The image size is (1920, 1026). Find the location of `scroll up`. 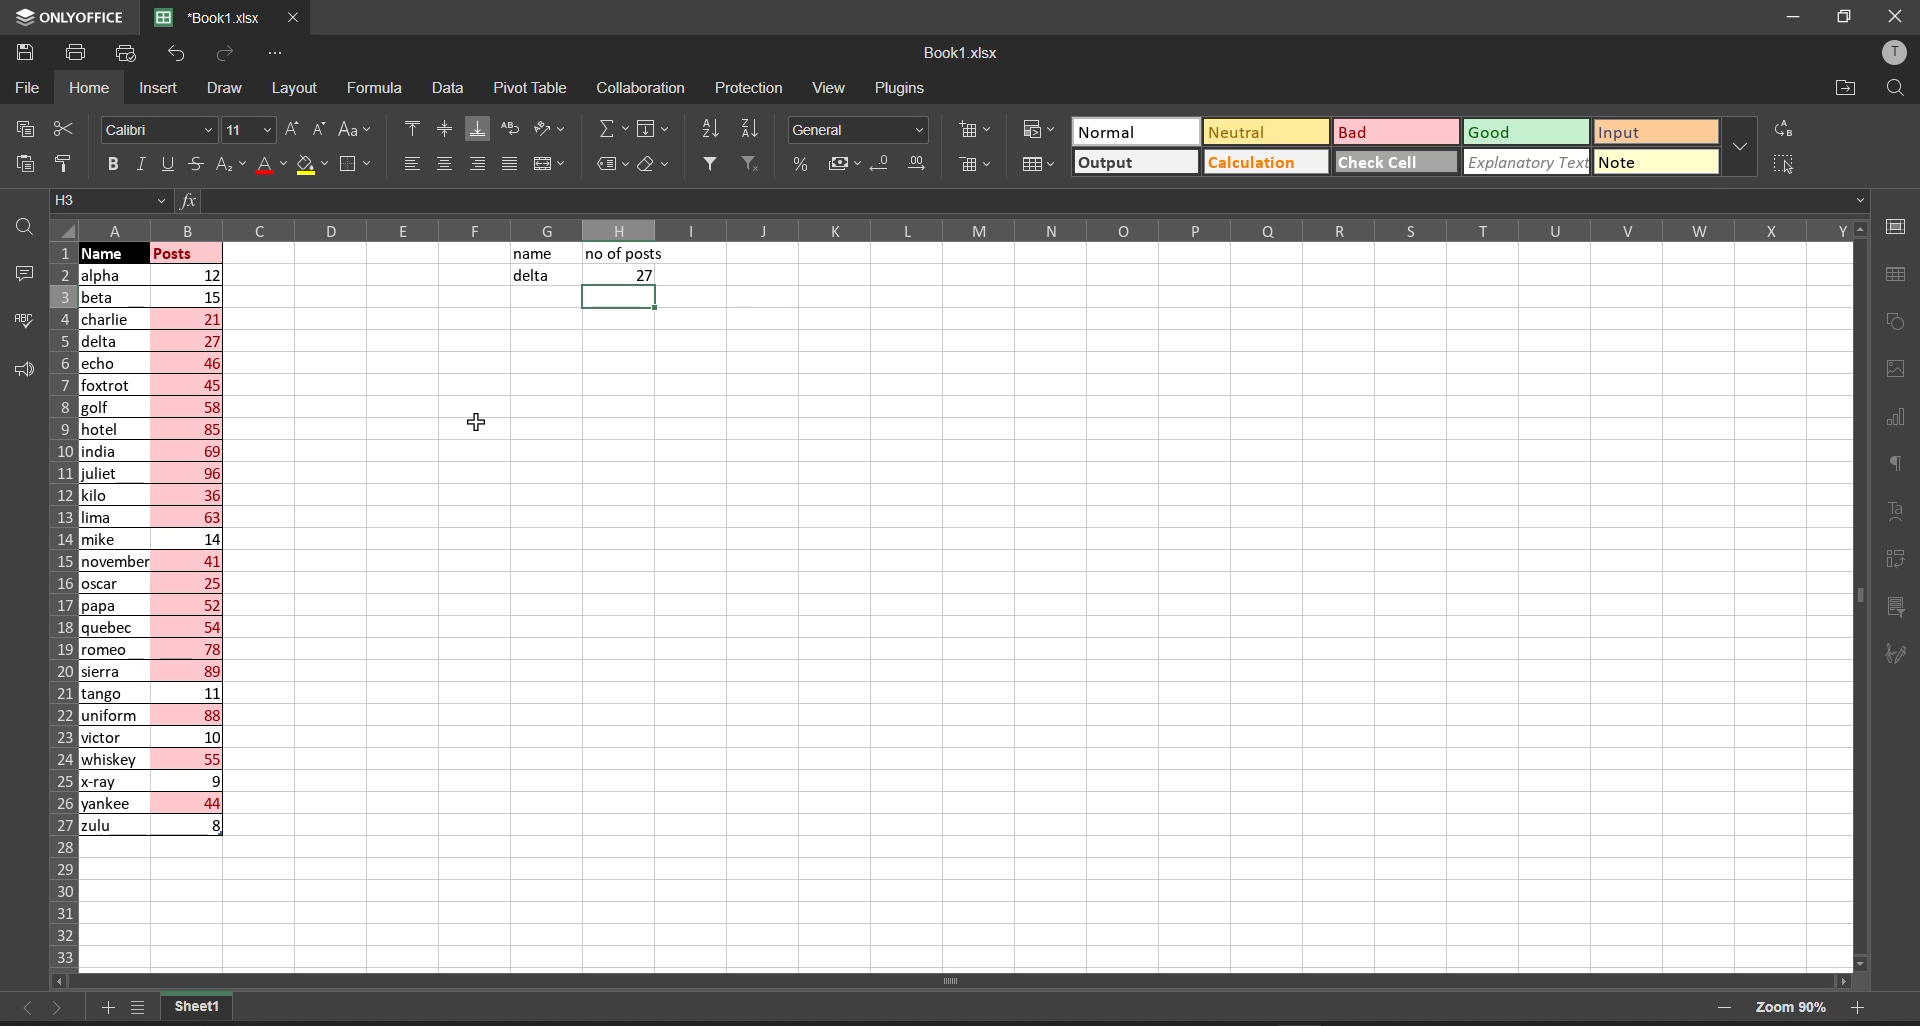

scroll up is located at coordinates (1855, 229).